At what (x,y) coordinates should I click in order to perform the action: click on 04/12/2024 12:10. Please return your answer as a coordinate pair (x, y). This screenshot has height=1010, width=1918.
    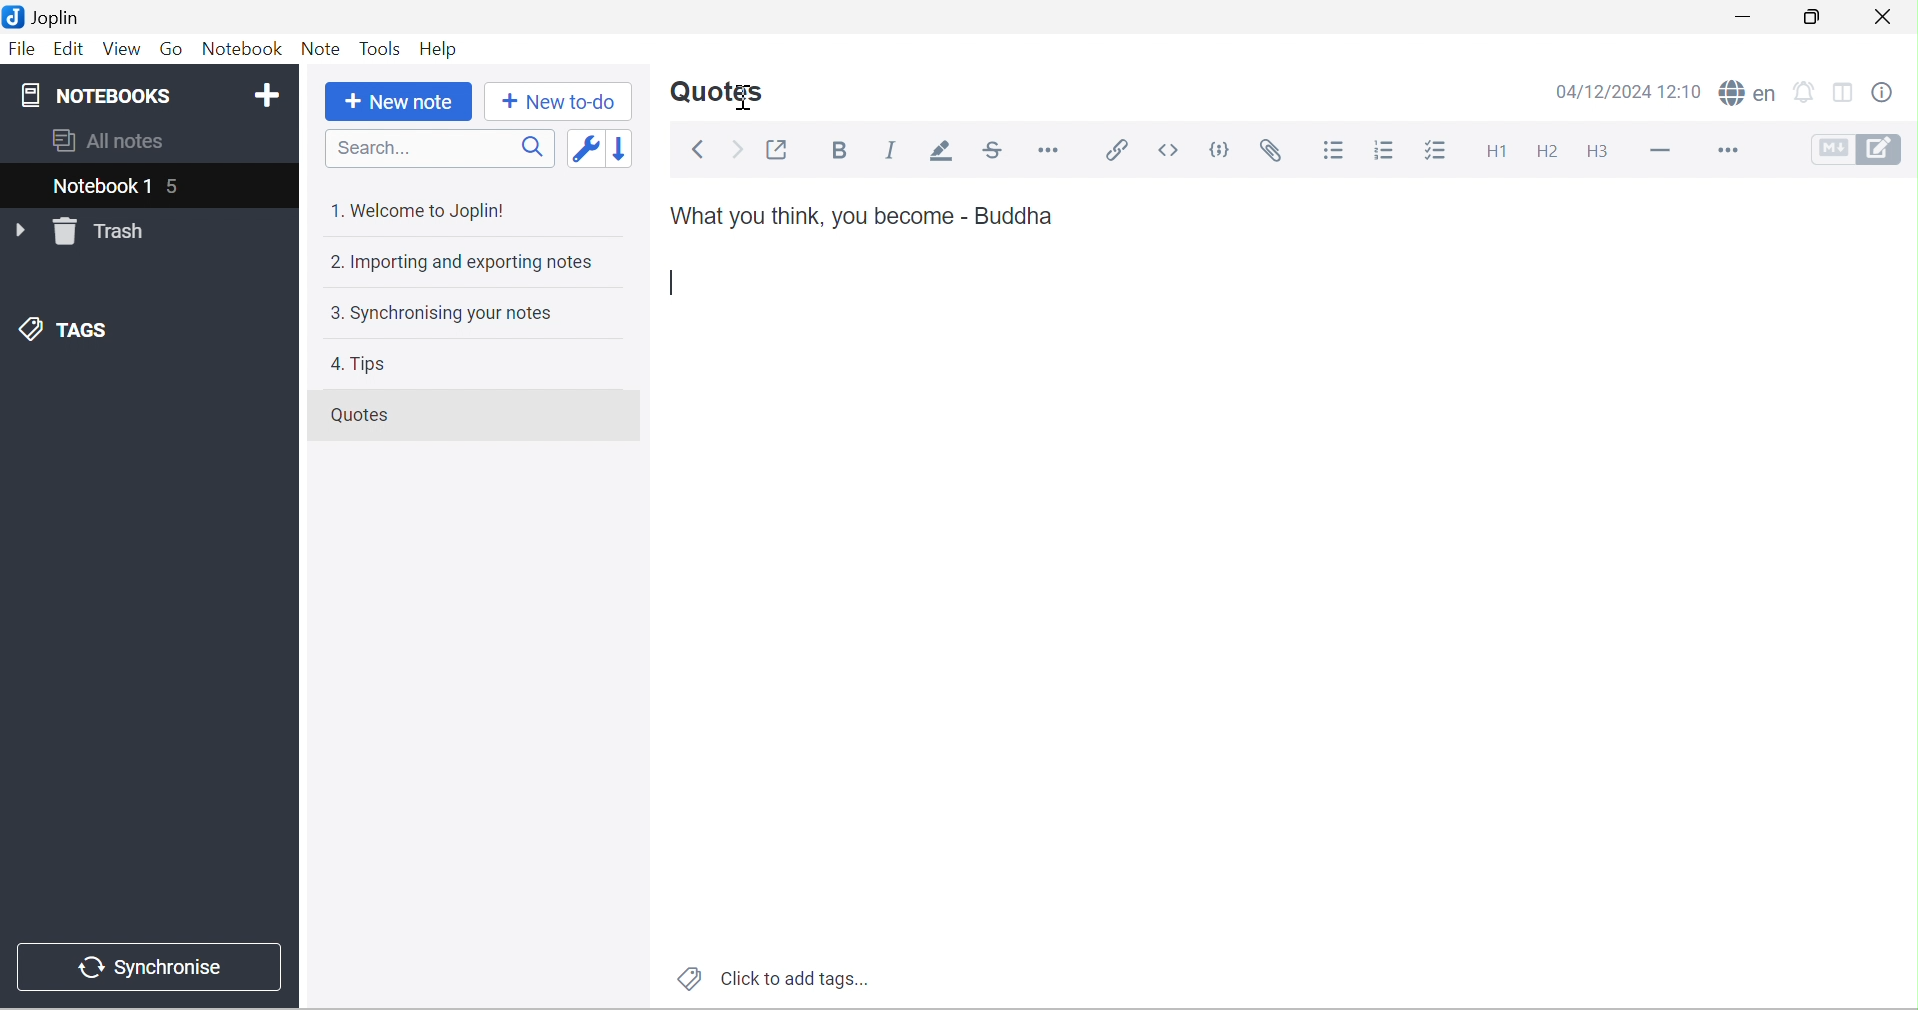
    Looking at the image, I should click on (1629, 91).